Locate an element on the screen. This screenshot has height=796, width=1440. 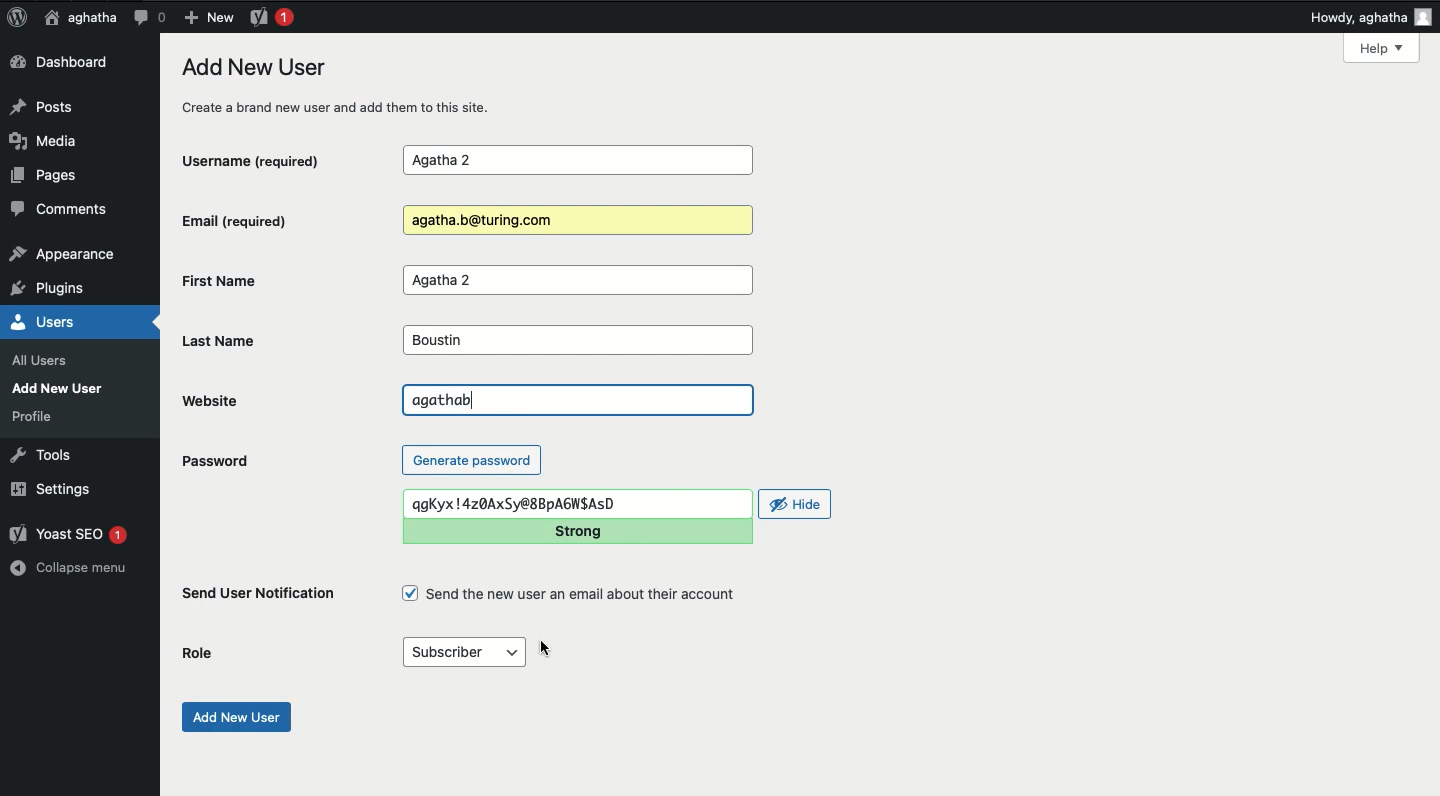
Subscriber is located at coordinates (465, 650).